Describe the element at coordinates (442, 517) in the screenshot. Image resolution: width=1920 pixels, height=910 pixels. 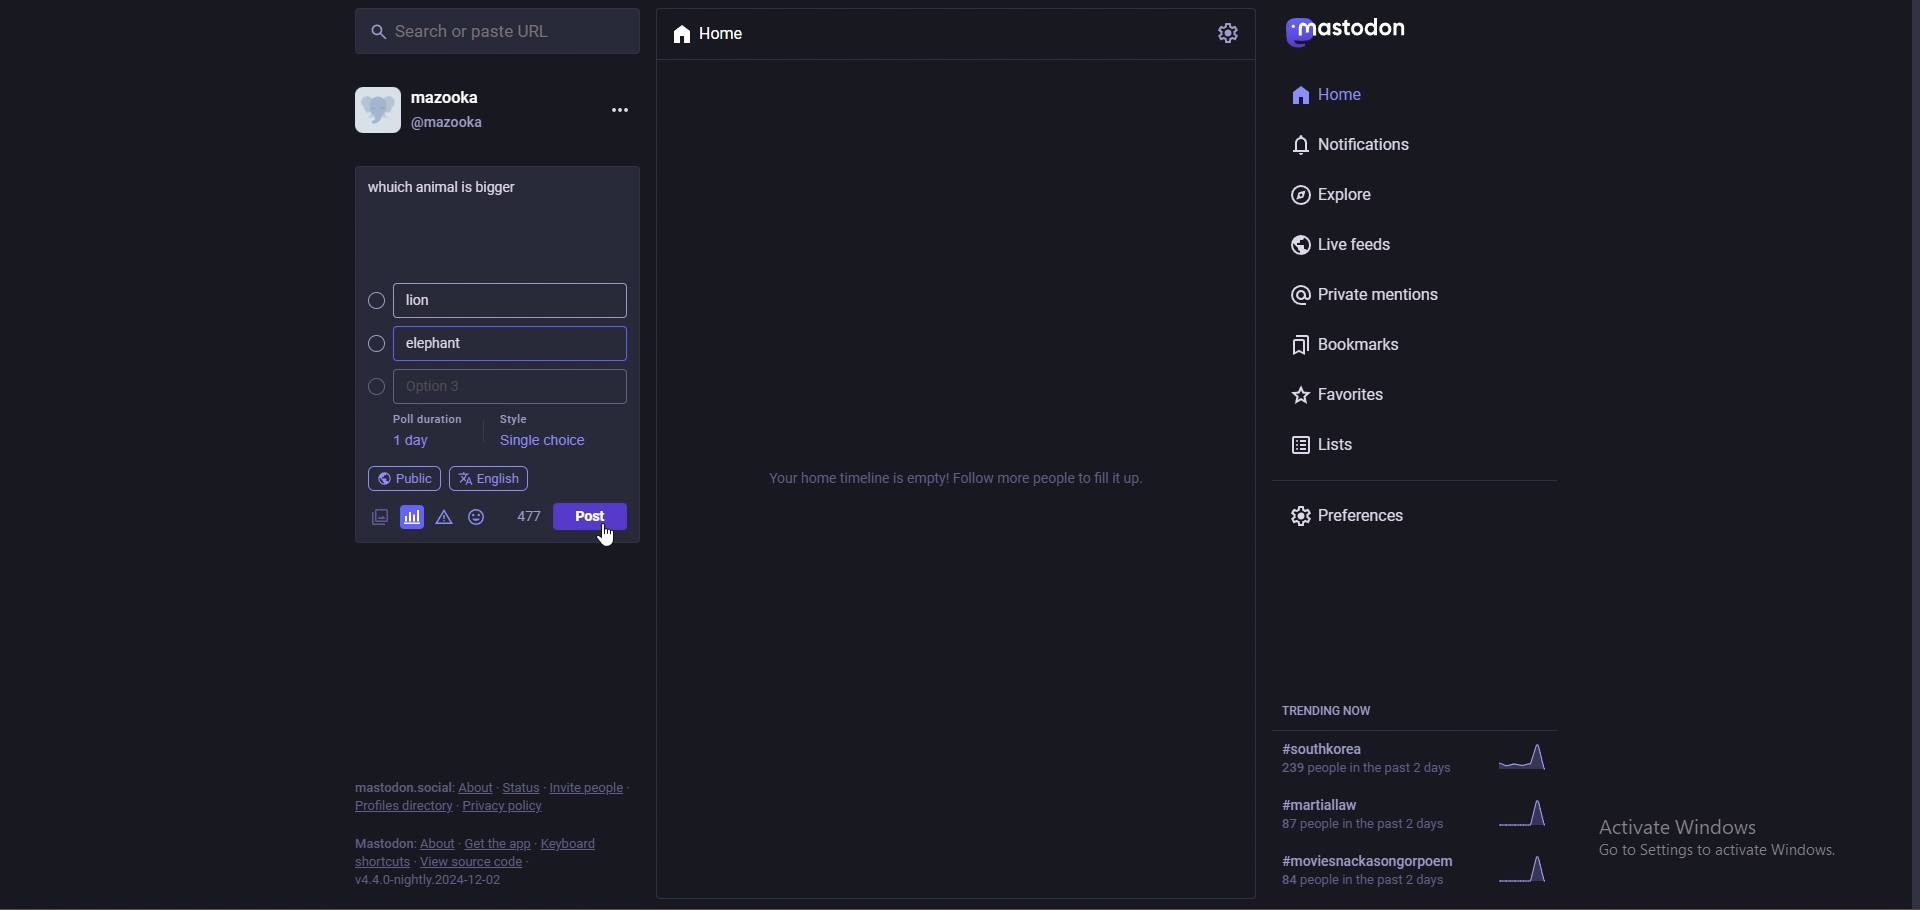
I see `warning` at that location.